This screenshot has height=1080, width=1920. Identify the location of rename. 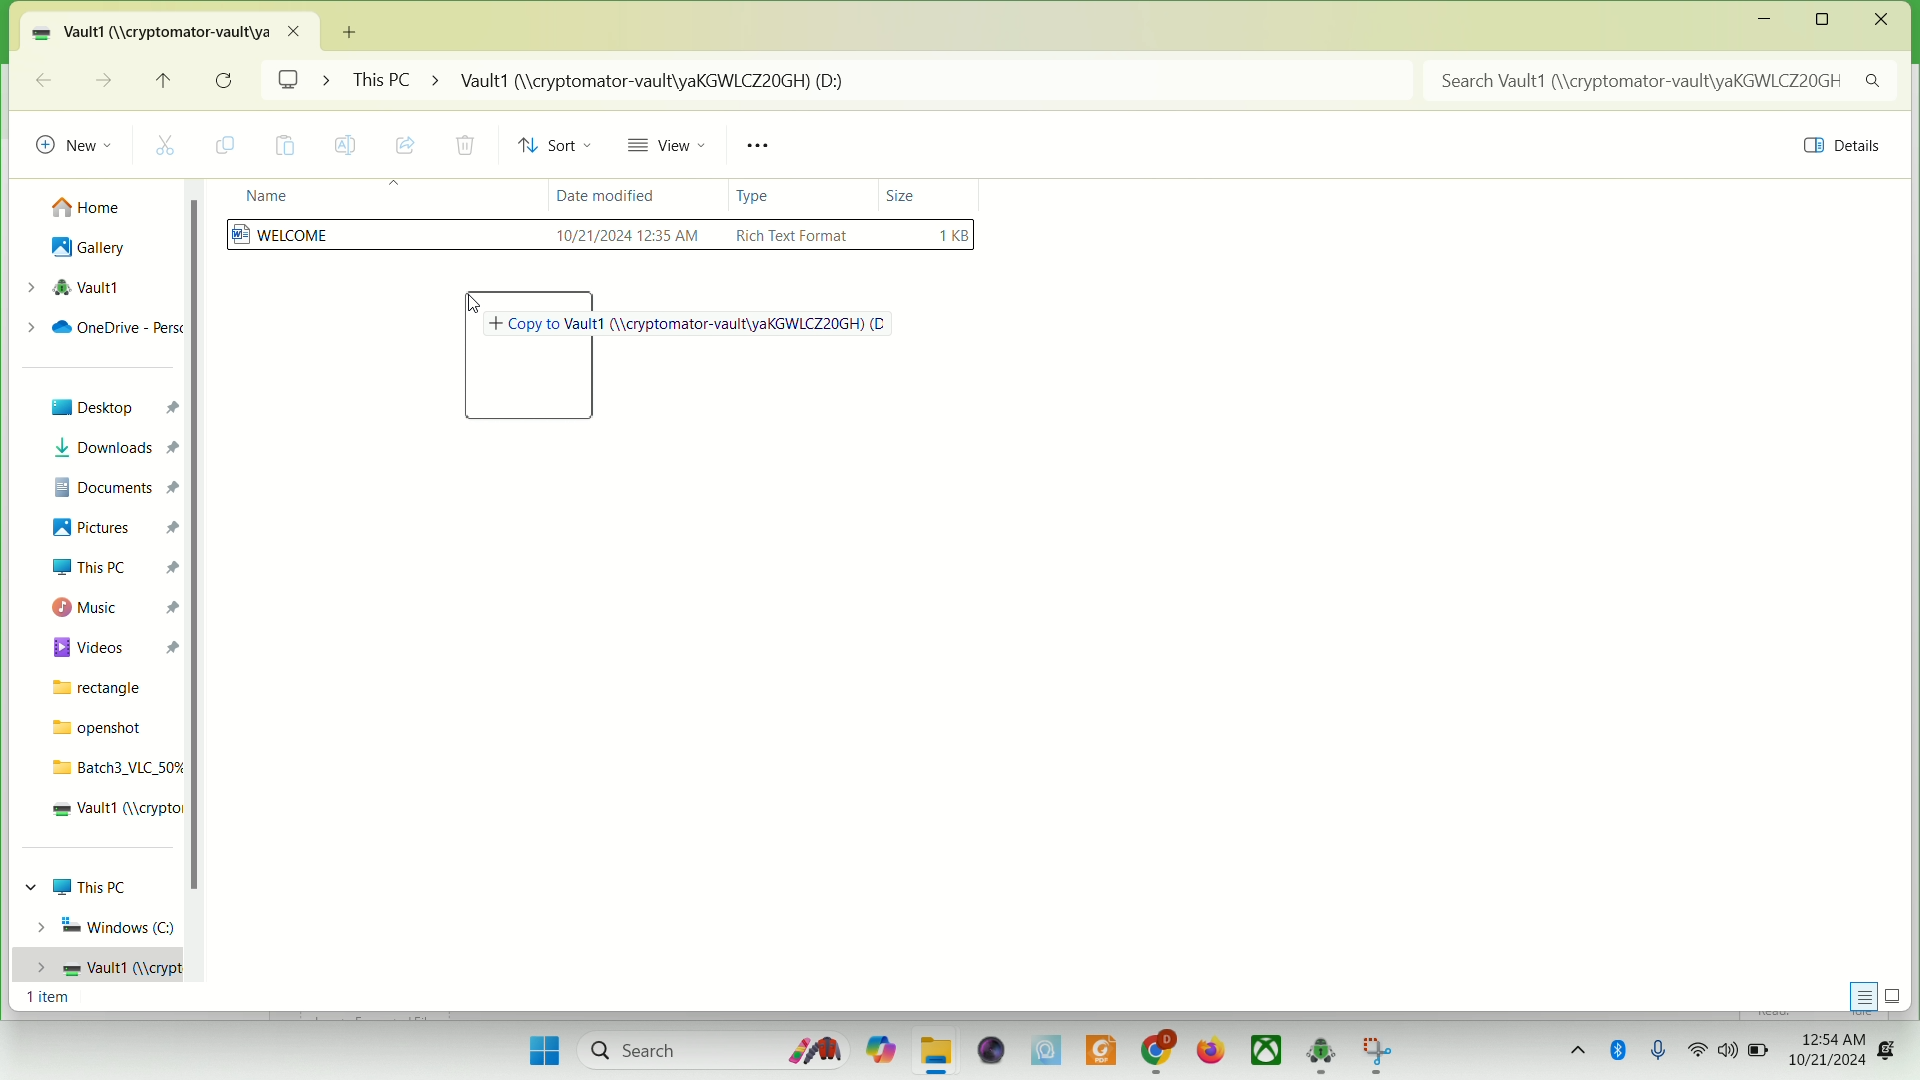
(347, 145).